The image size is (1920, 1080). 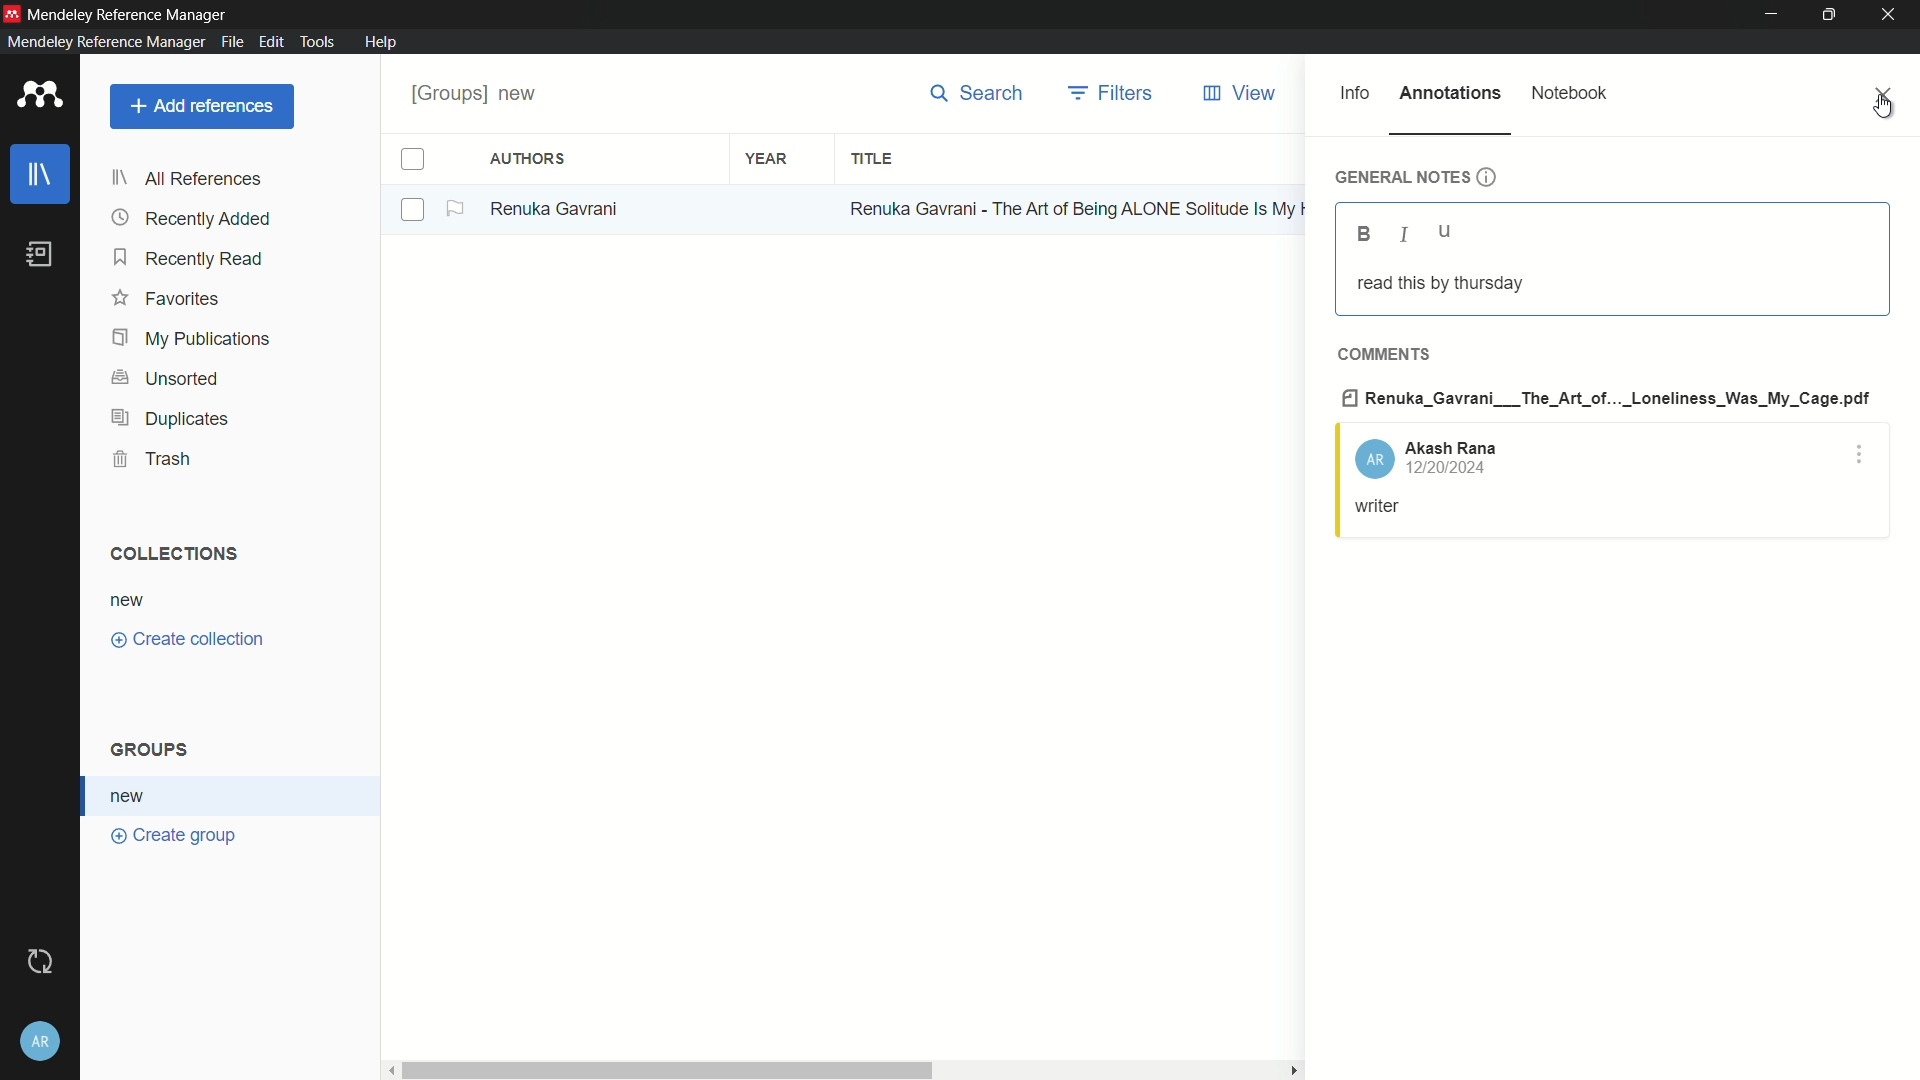 I want to click on Renuka Gavrani-The Art of Being ALONE Solitude Is My HOME, Loneliness W..., so click(x=1073, y=206).